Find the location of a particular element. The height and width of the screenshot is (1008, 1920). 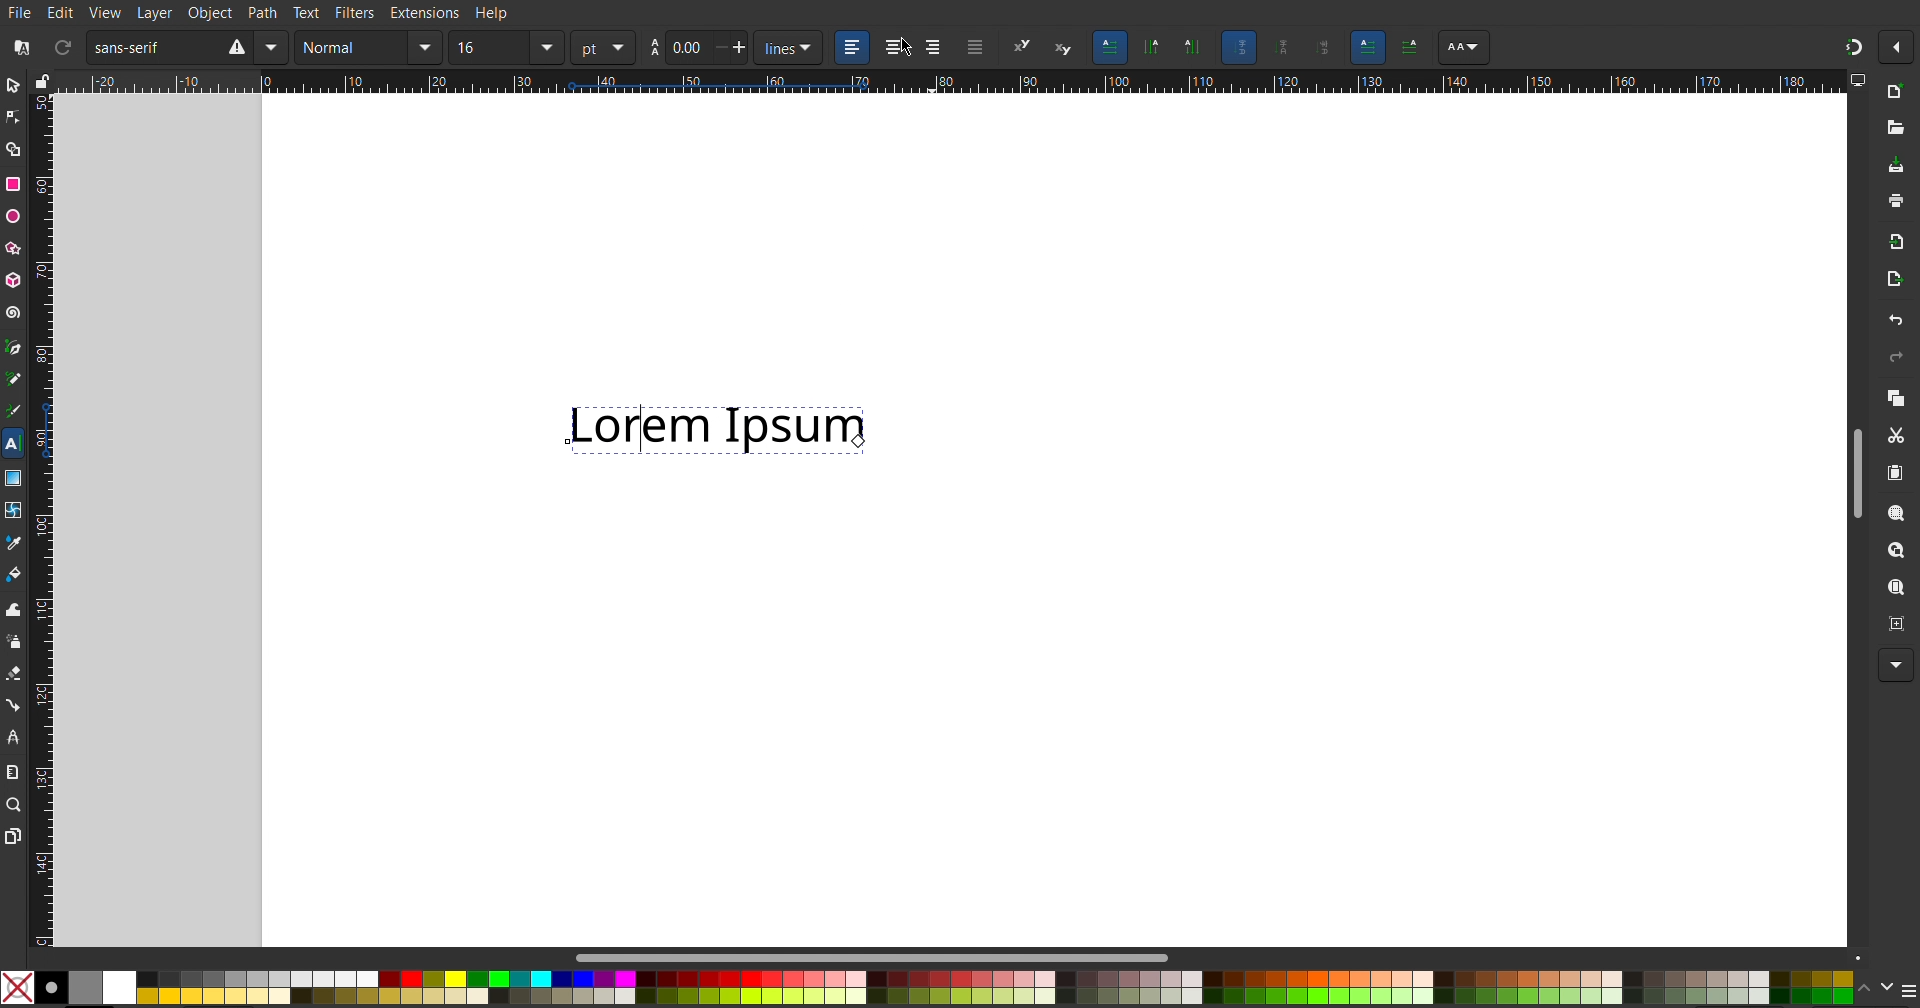

Connector is located at coordinates (16, 705).